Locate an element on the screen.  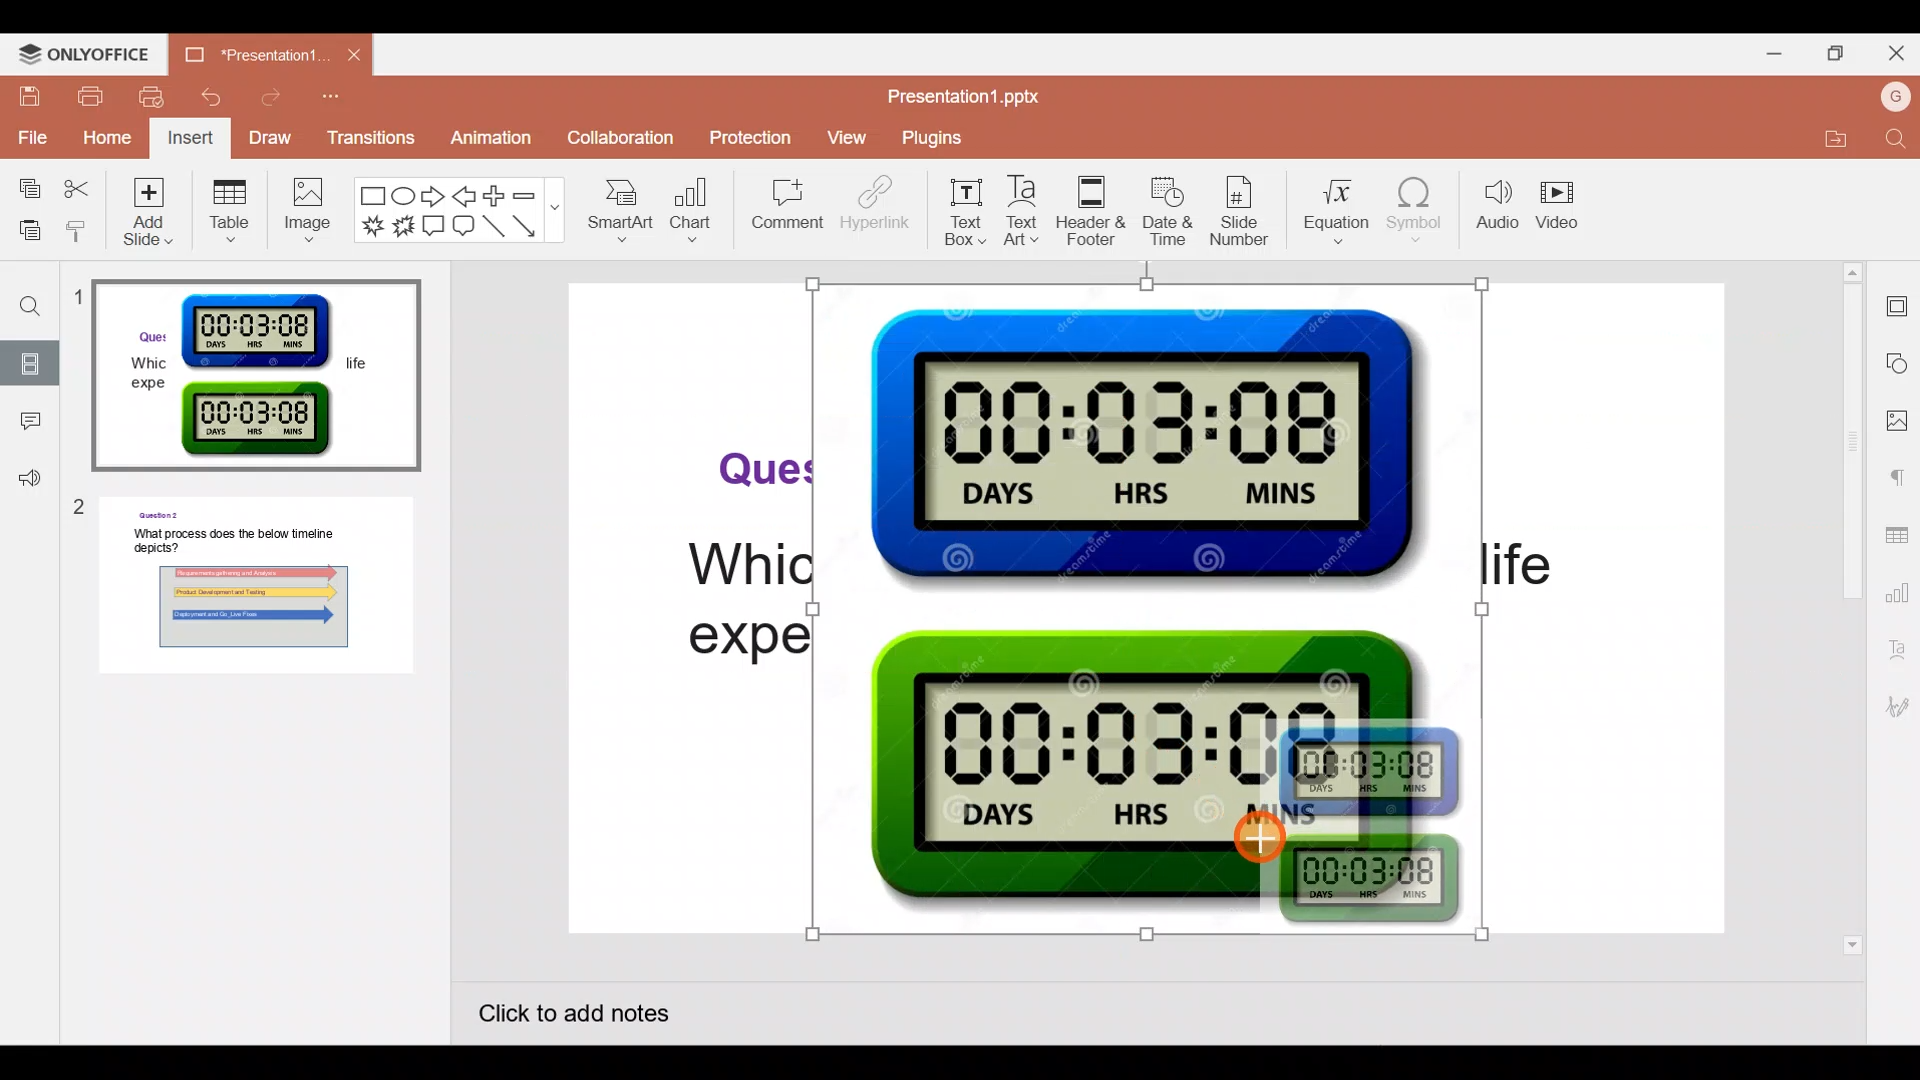
Redo is located at coordinates (284, 94).